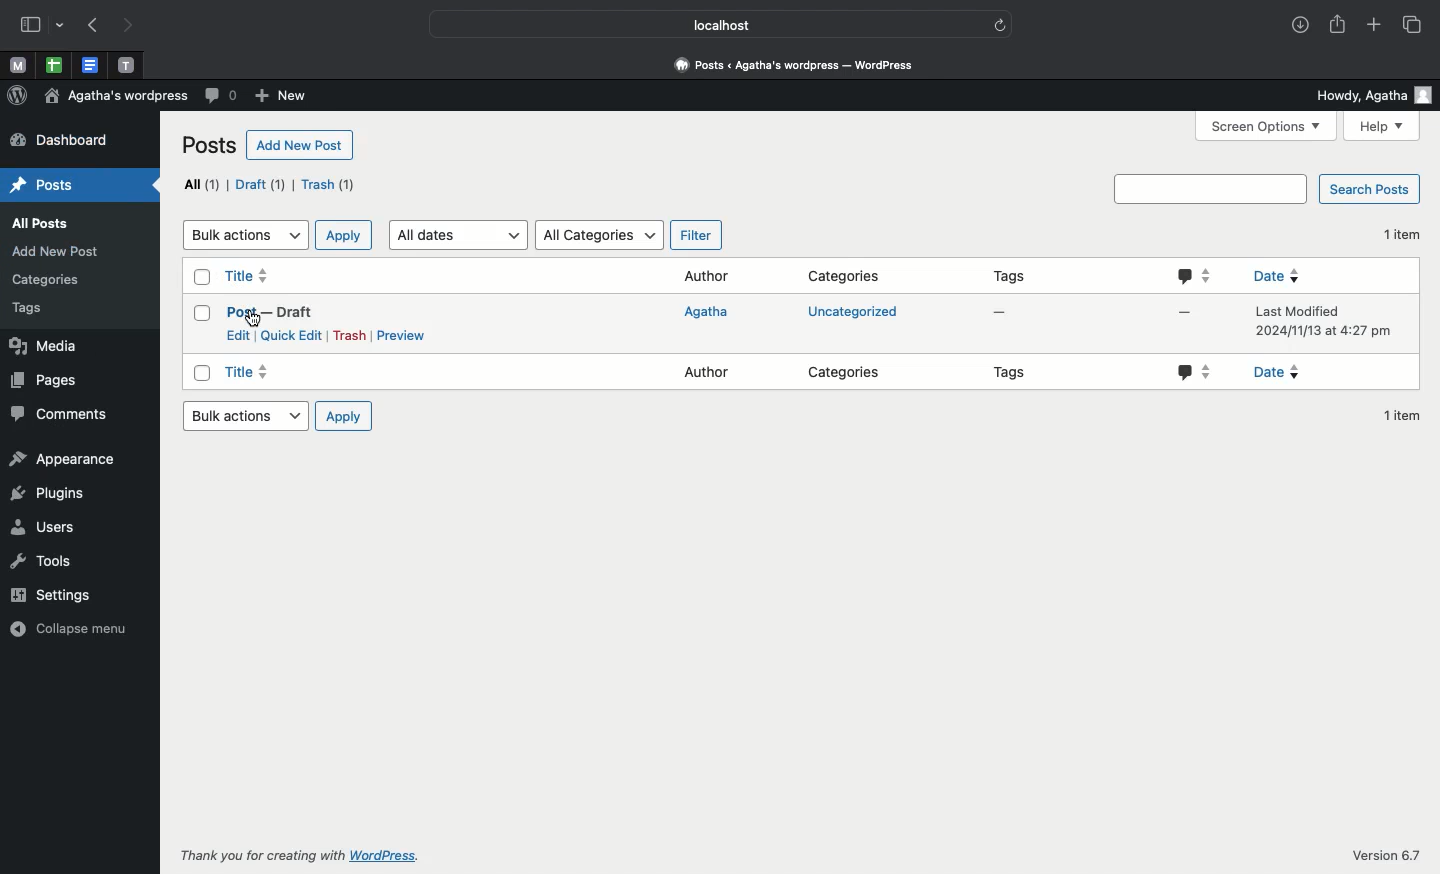 The width and height of the screenshot is (1440, 874). I want to click on drop-down, so click(62, 27).